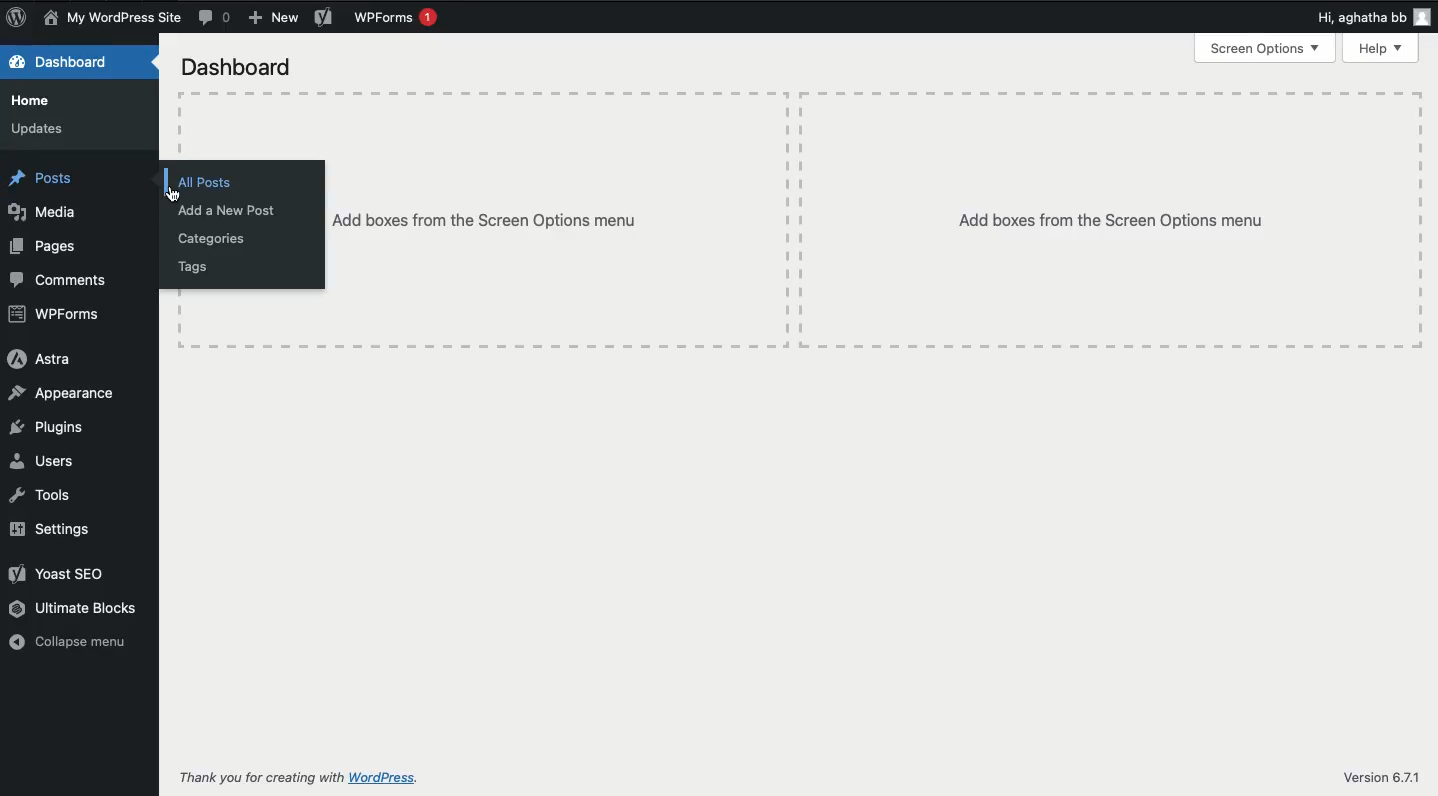 Image resolution: width=1438 pixels, height=796 pixels. What do you see at coordinates (44, 210) in the screenshot?
I see `Media` at bounding box center [44, 210].